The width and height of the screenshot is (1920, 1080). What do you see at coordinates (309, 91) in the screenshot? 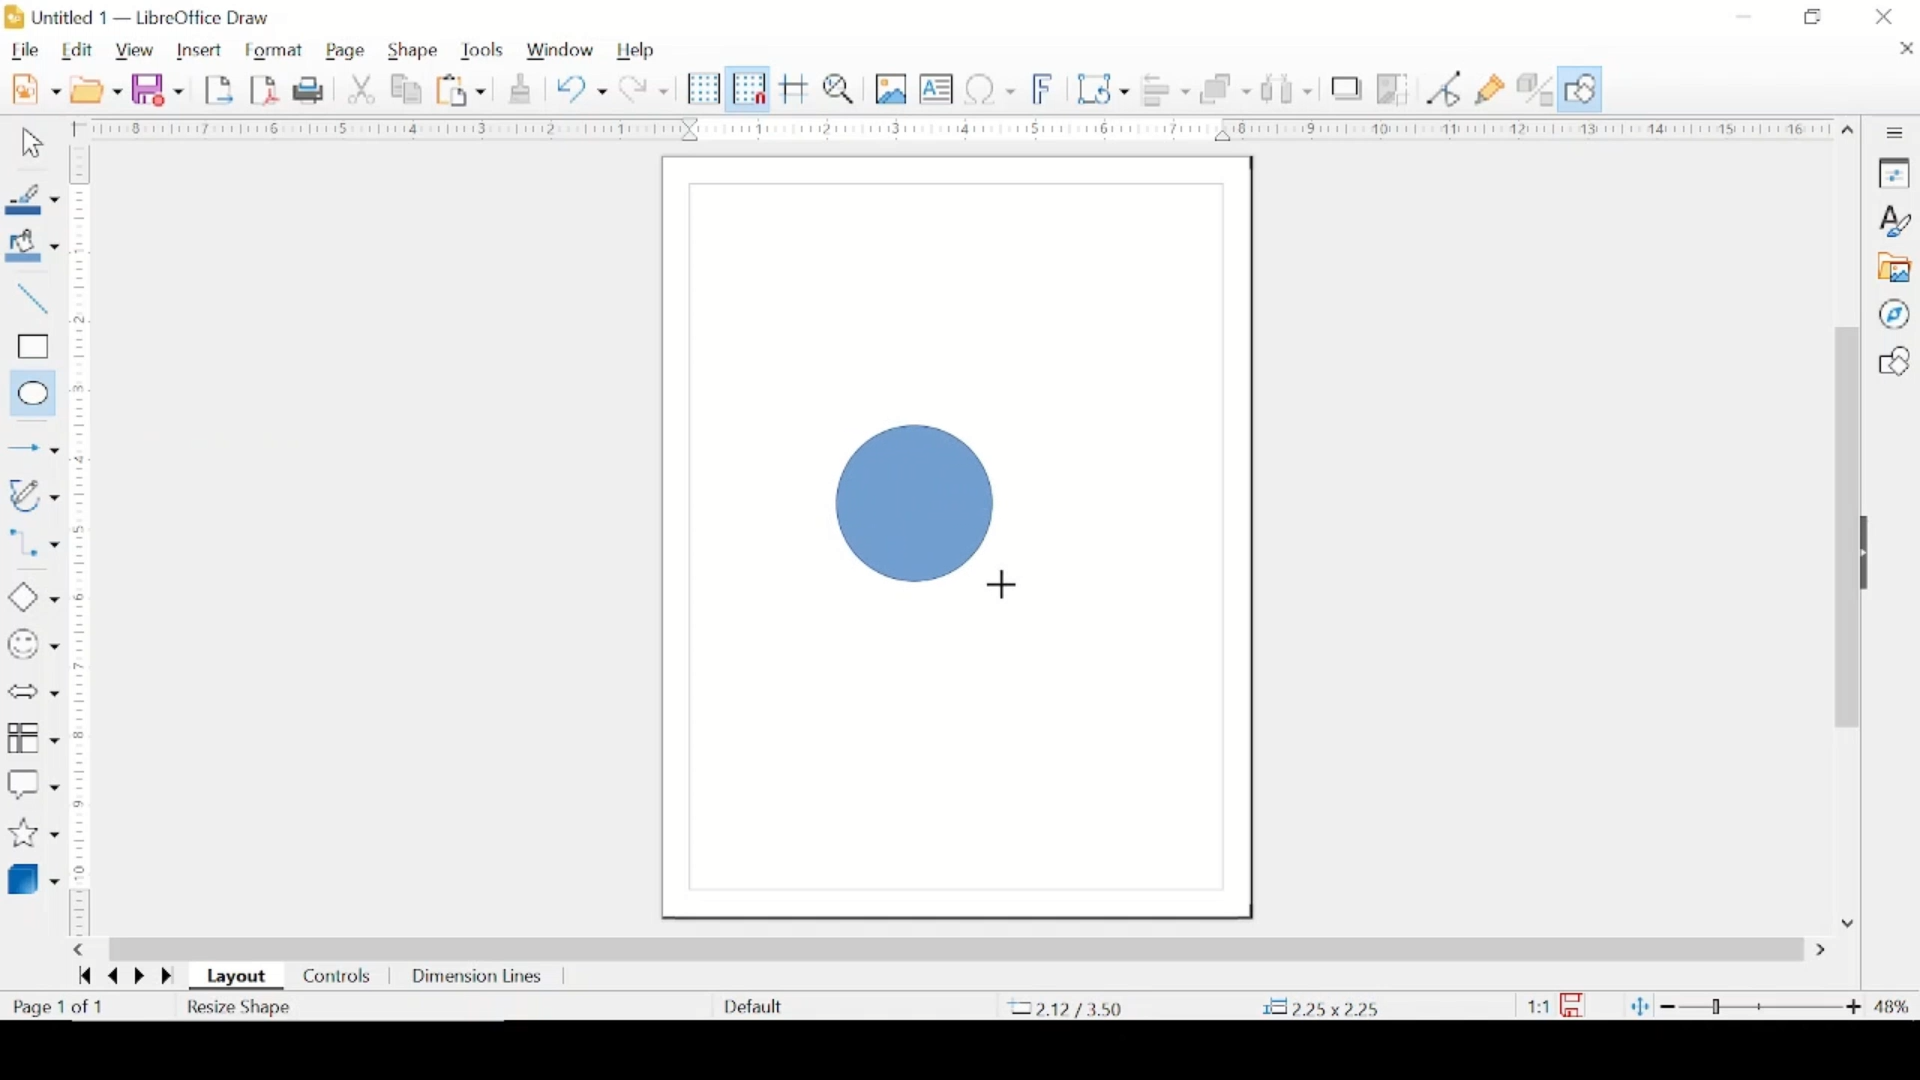
I see `print` at bounding box center [309, 91].